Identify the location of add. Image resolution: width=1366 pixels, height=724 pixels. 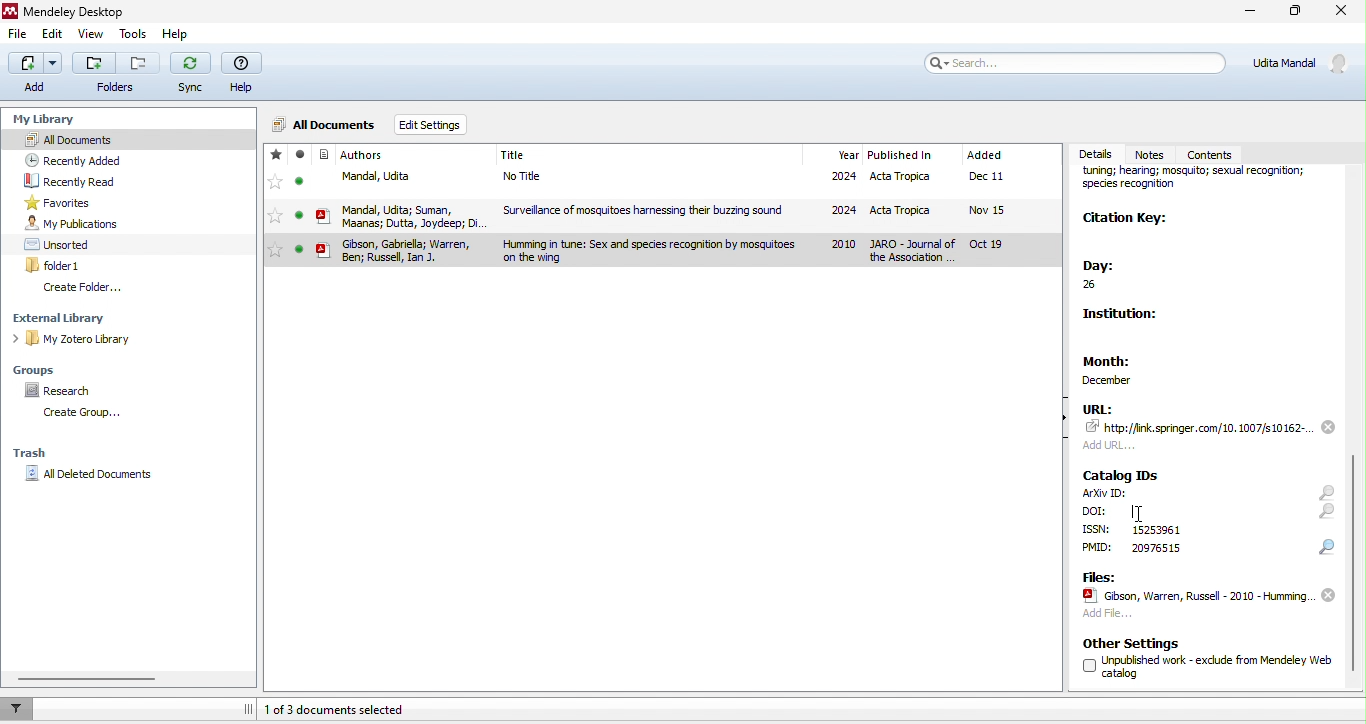
(33, 74).